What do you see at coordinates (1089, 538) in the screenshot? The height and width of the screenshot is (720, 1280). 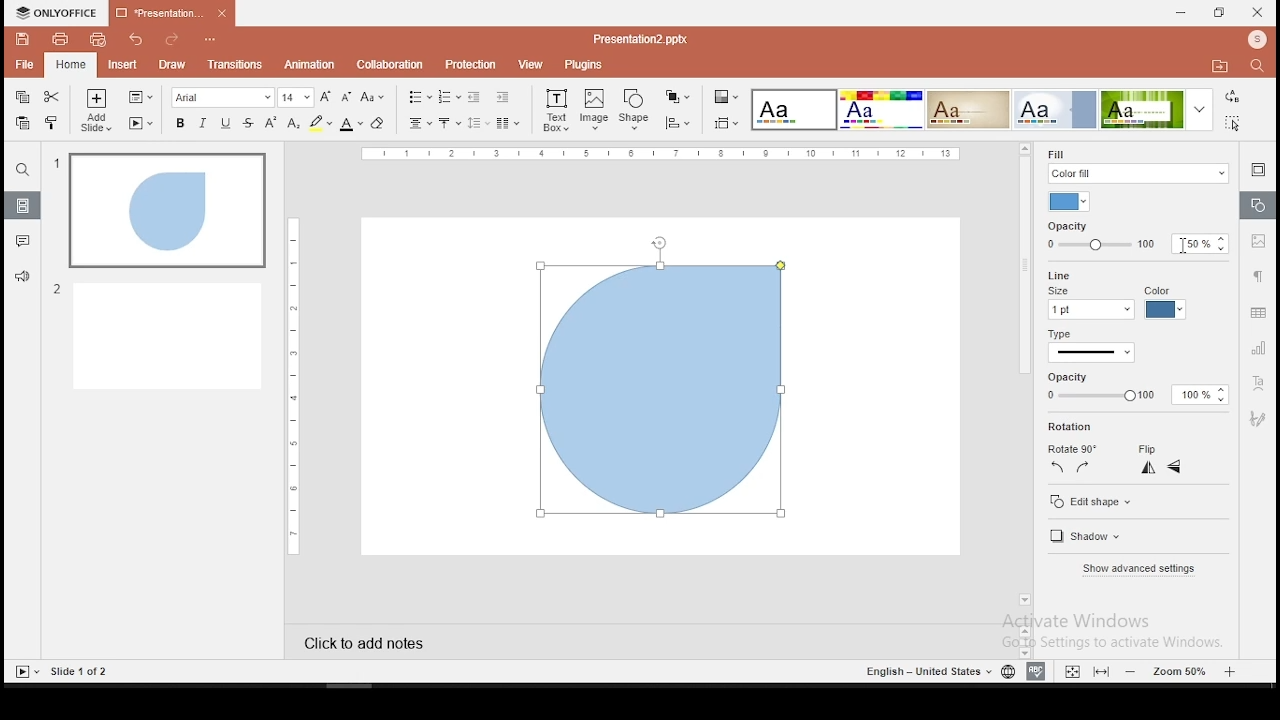 I see `shadow` at bounding box center [1089, 538].